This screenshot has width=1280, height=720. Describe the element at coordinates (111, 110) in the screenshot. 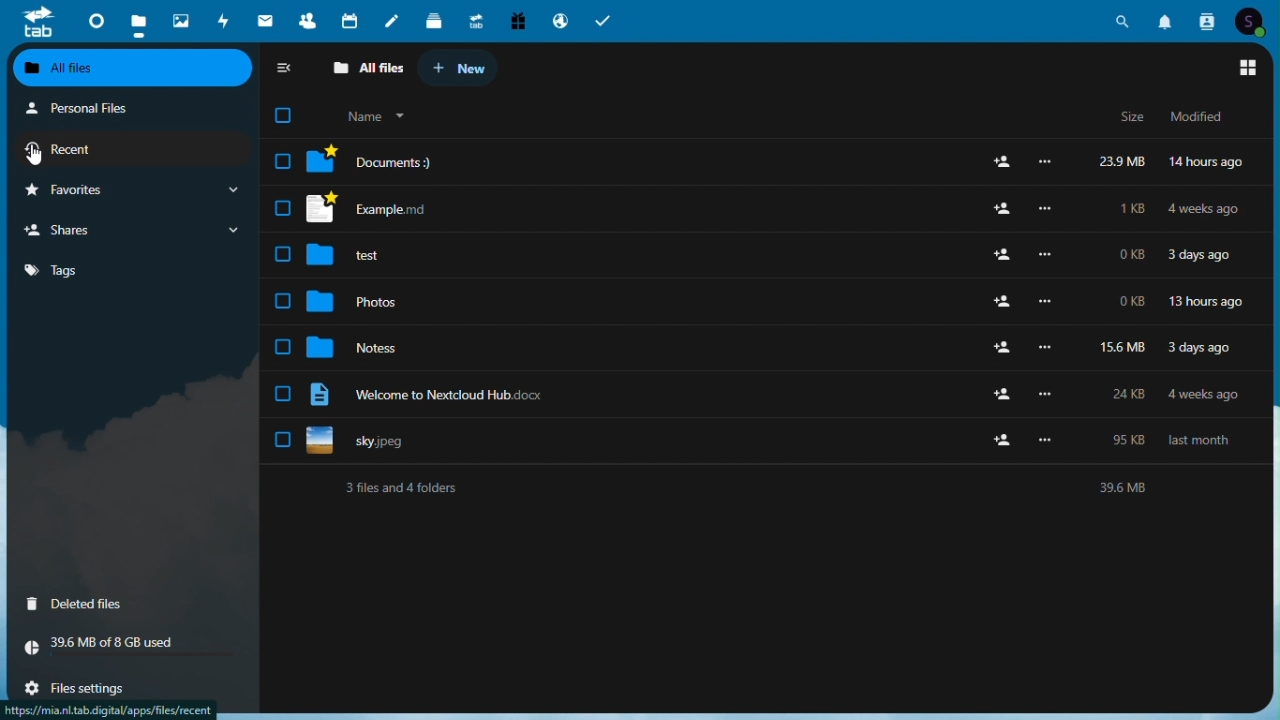

I see `personal files` at that location.